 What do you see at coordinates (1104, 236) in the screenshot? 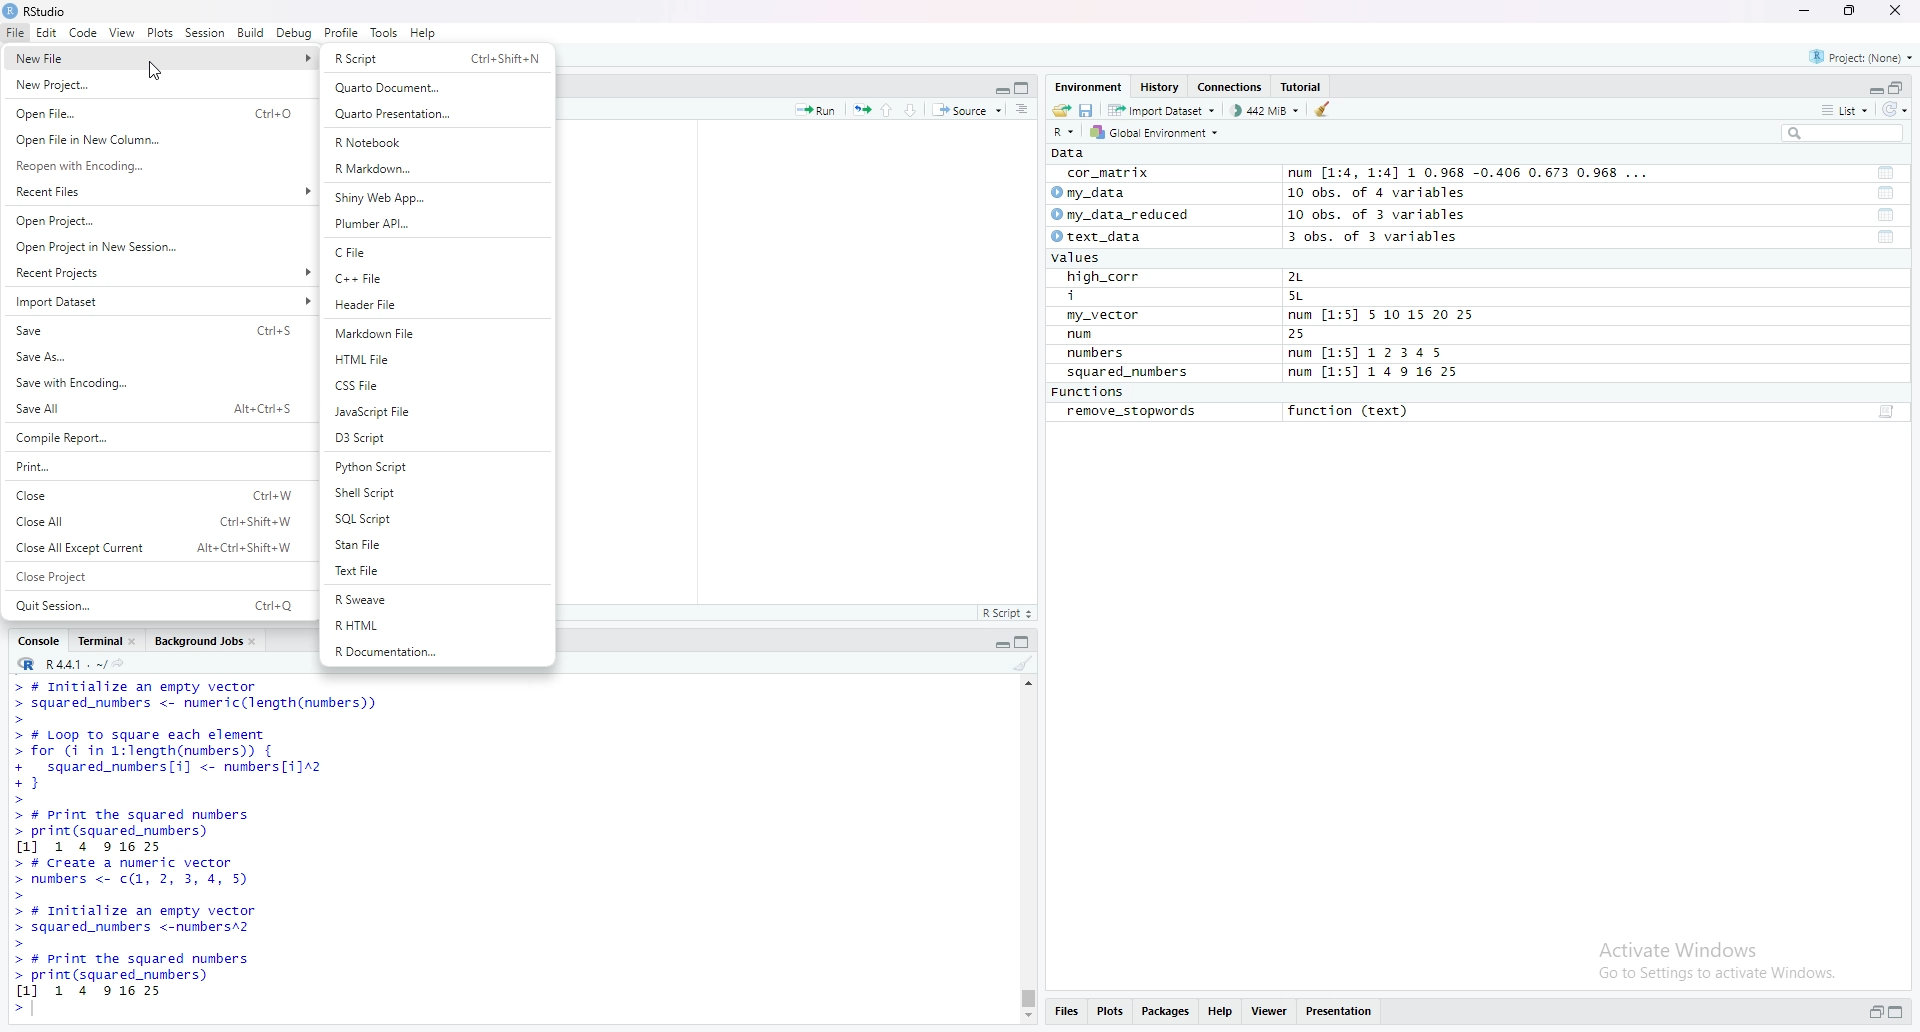
I see `text_data` at bounding box center [1104, 236].